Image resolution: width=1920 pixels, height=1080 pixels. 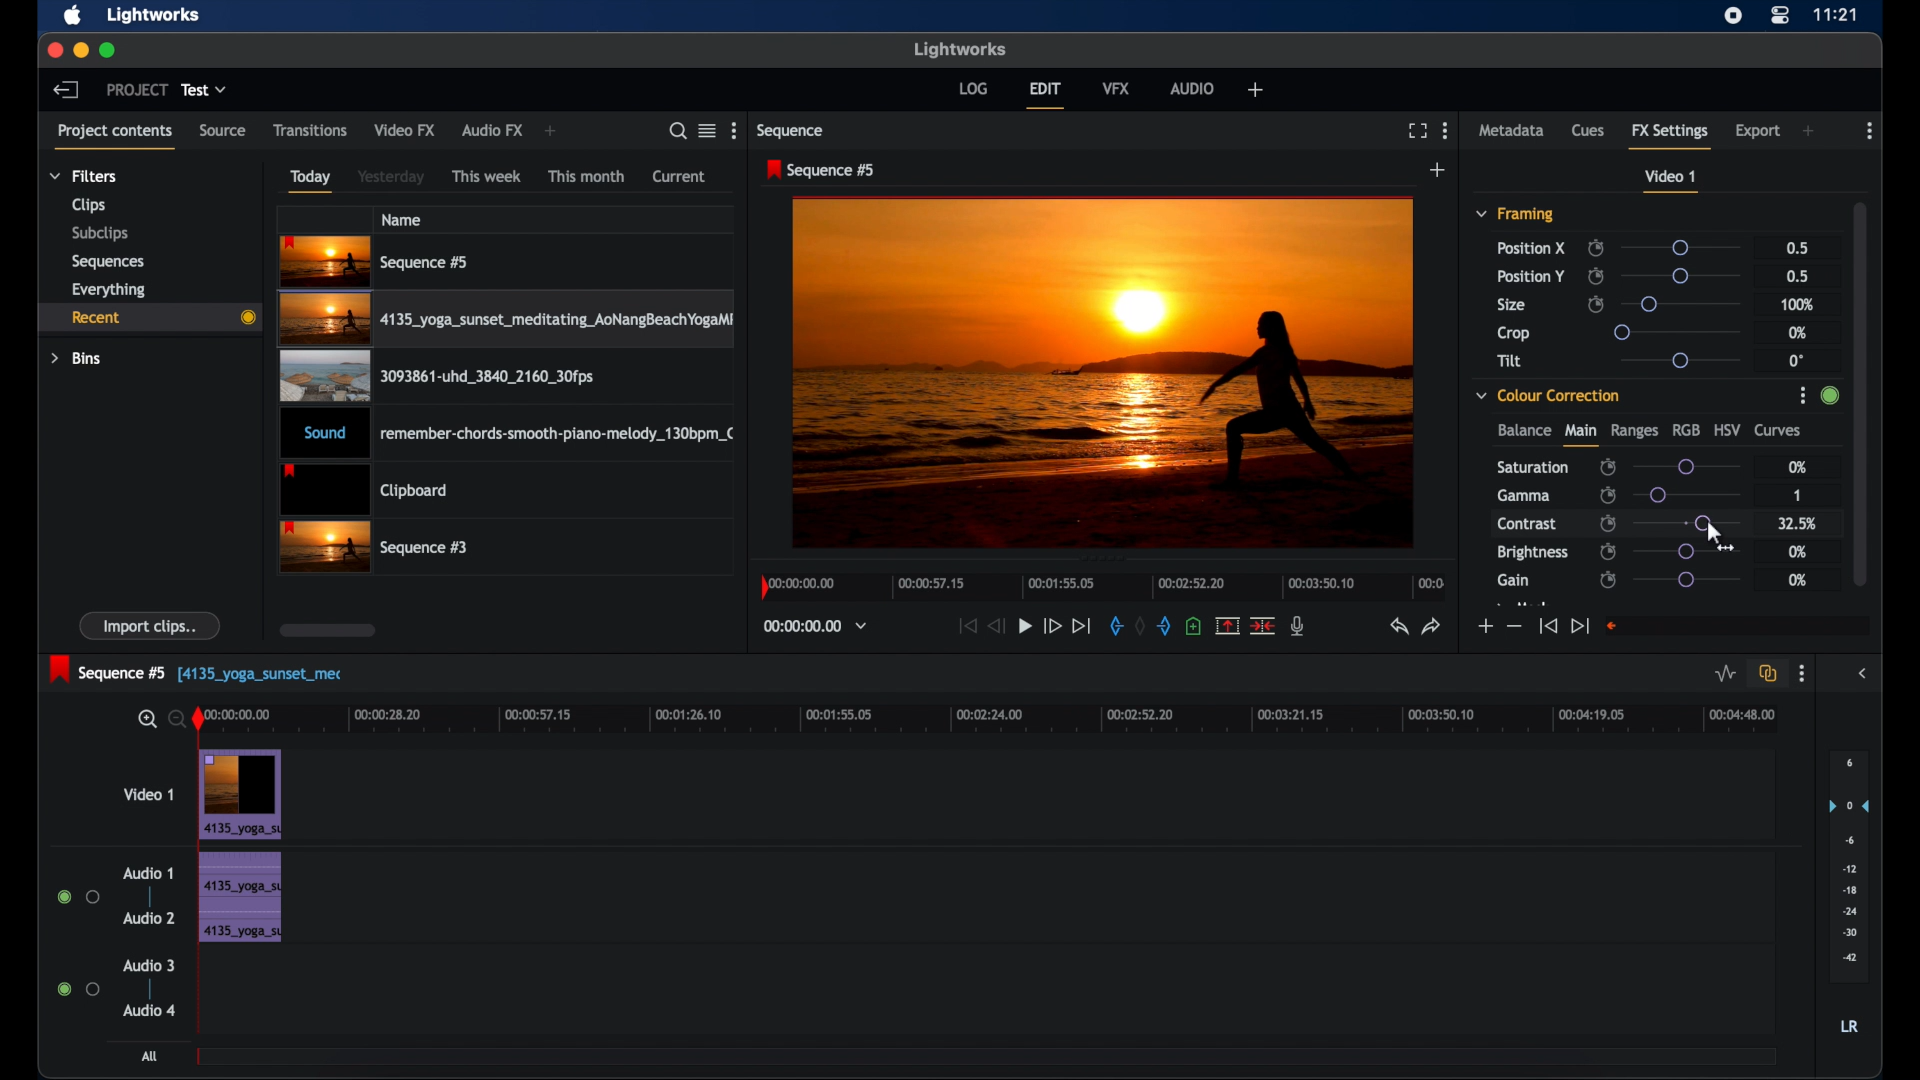 What do you see at coordinates (151, 625) in the screenshot?
I see `import clips` at bounding box center [151, 625].